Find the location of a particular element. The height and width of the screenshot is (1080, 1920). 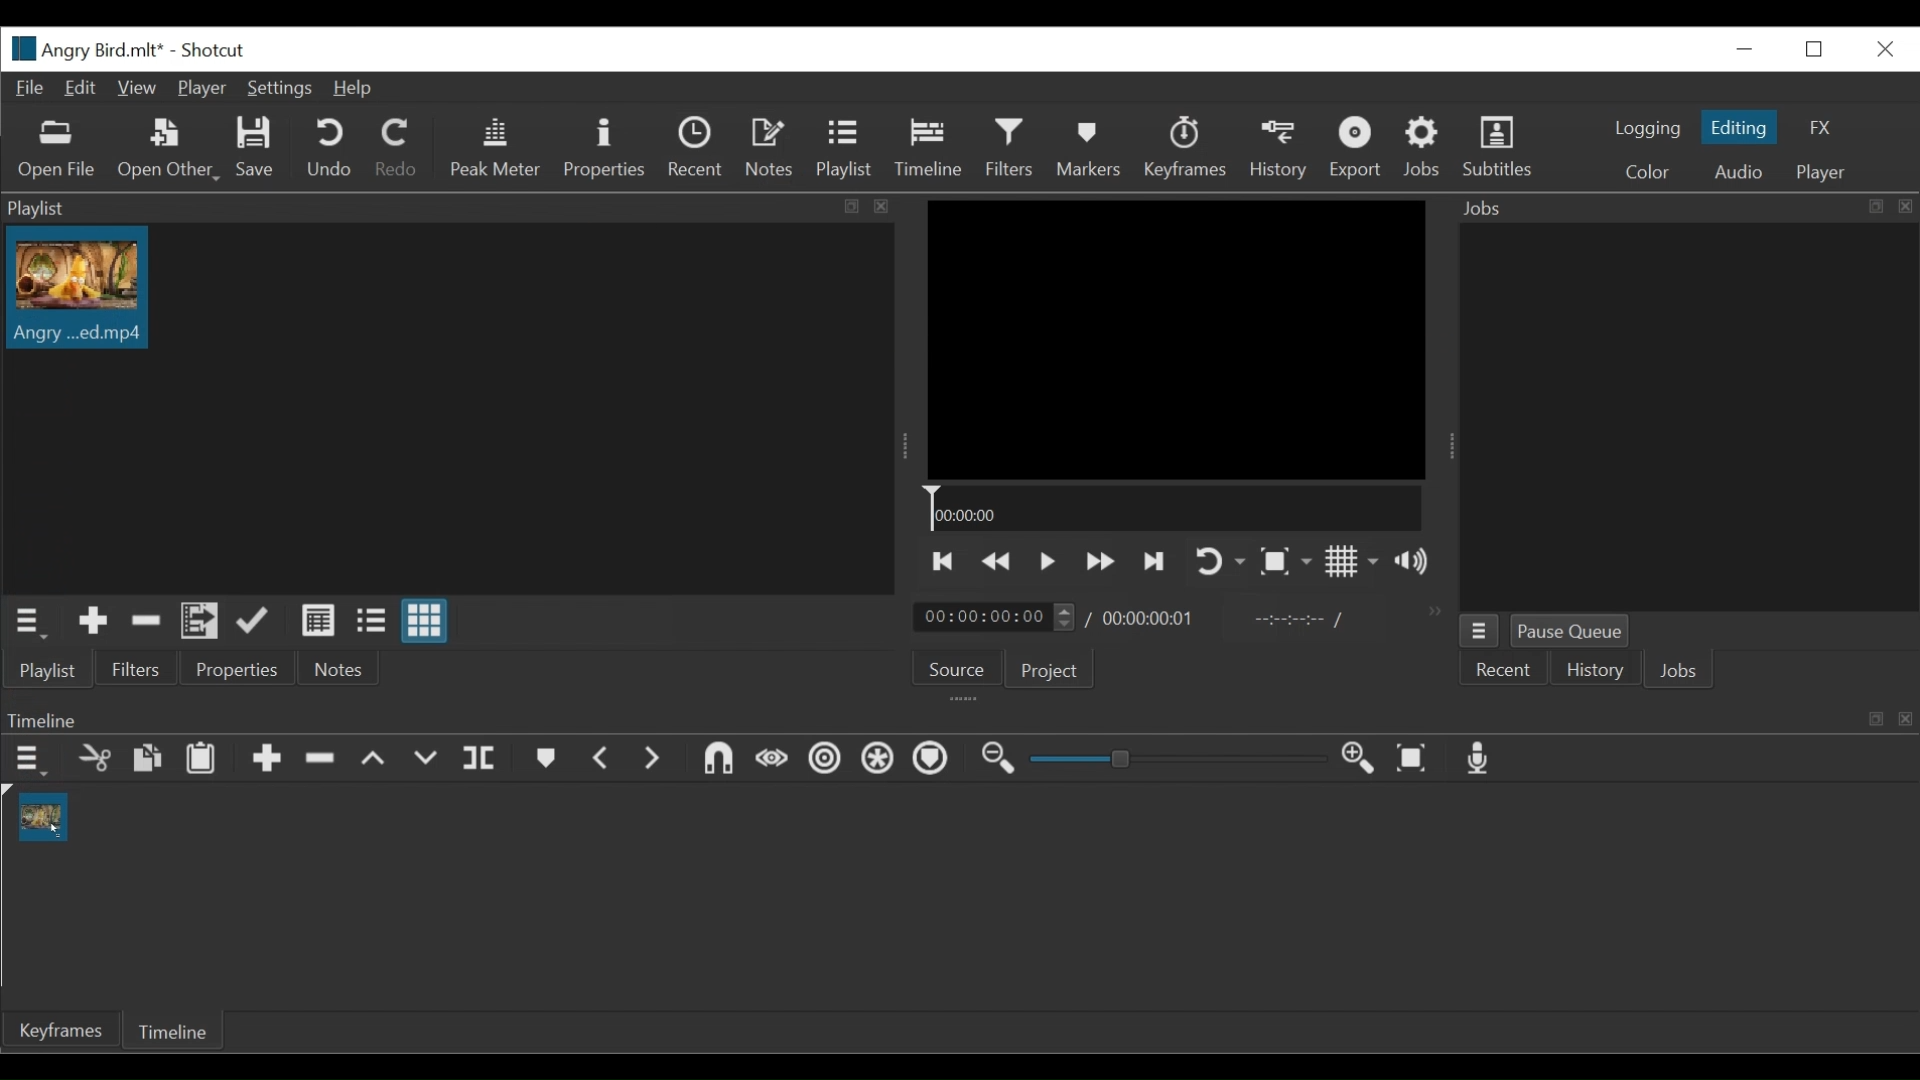

Export is located at coordinates (1355, 147).